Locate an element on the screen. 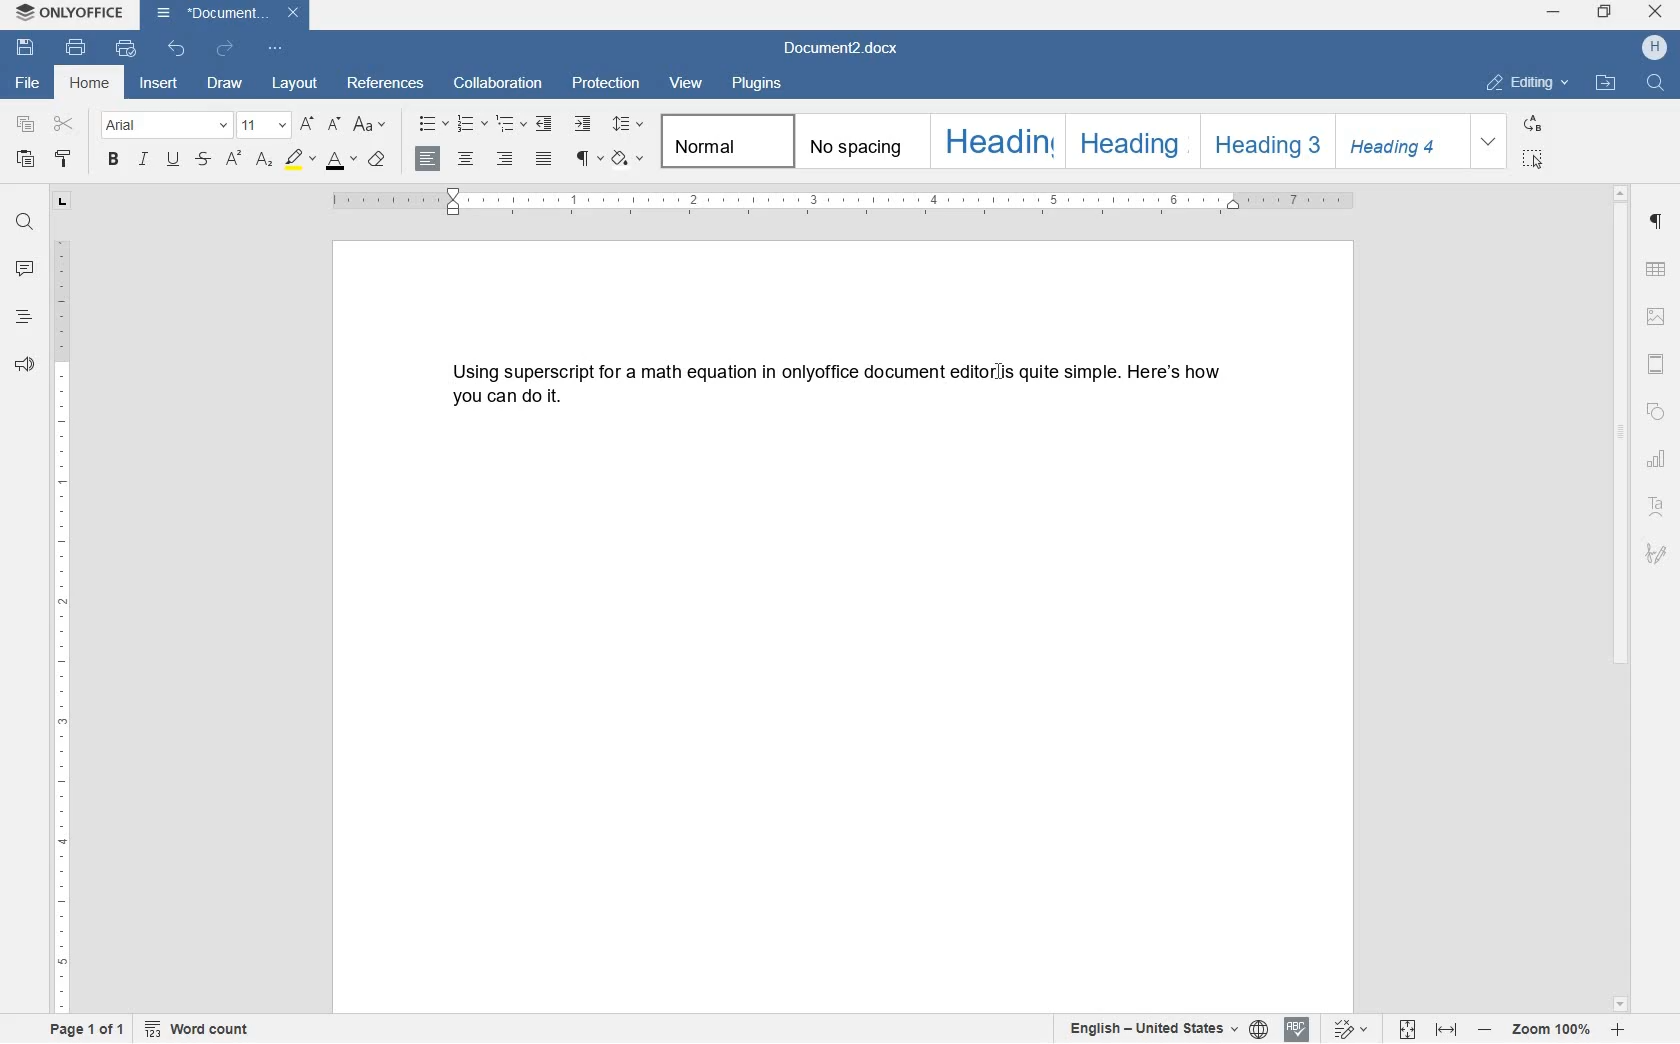 Image resolution: width=1680 pixels, height=1044 pixels. zoom in or zoom out is located at coordinates (1552, 1029).